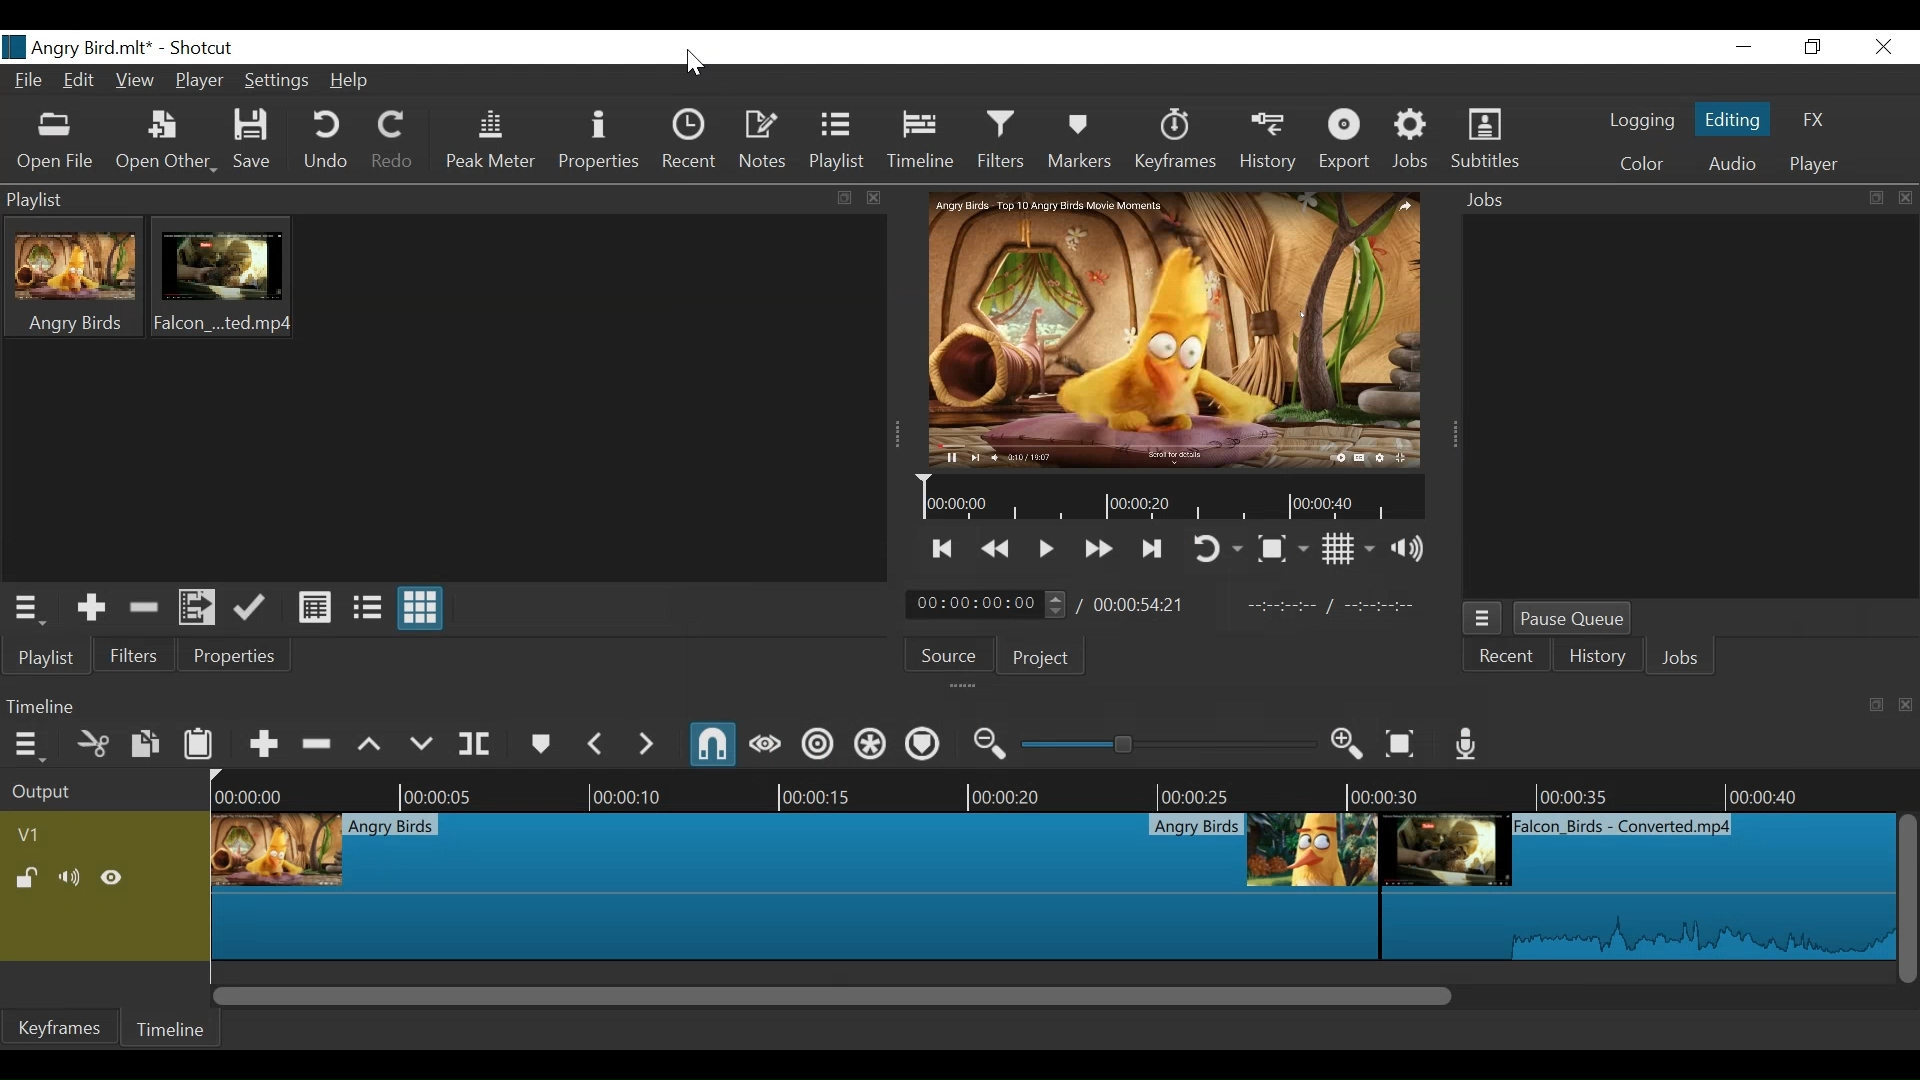 This screenshot has height=1080, width=1920. I want to click on Update, so click(248, 609).